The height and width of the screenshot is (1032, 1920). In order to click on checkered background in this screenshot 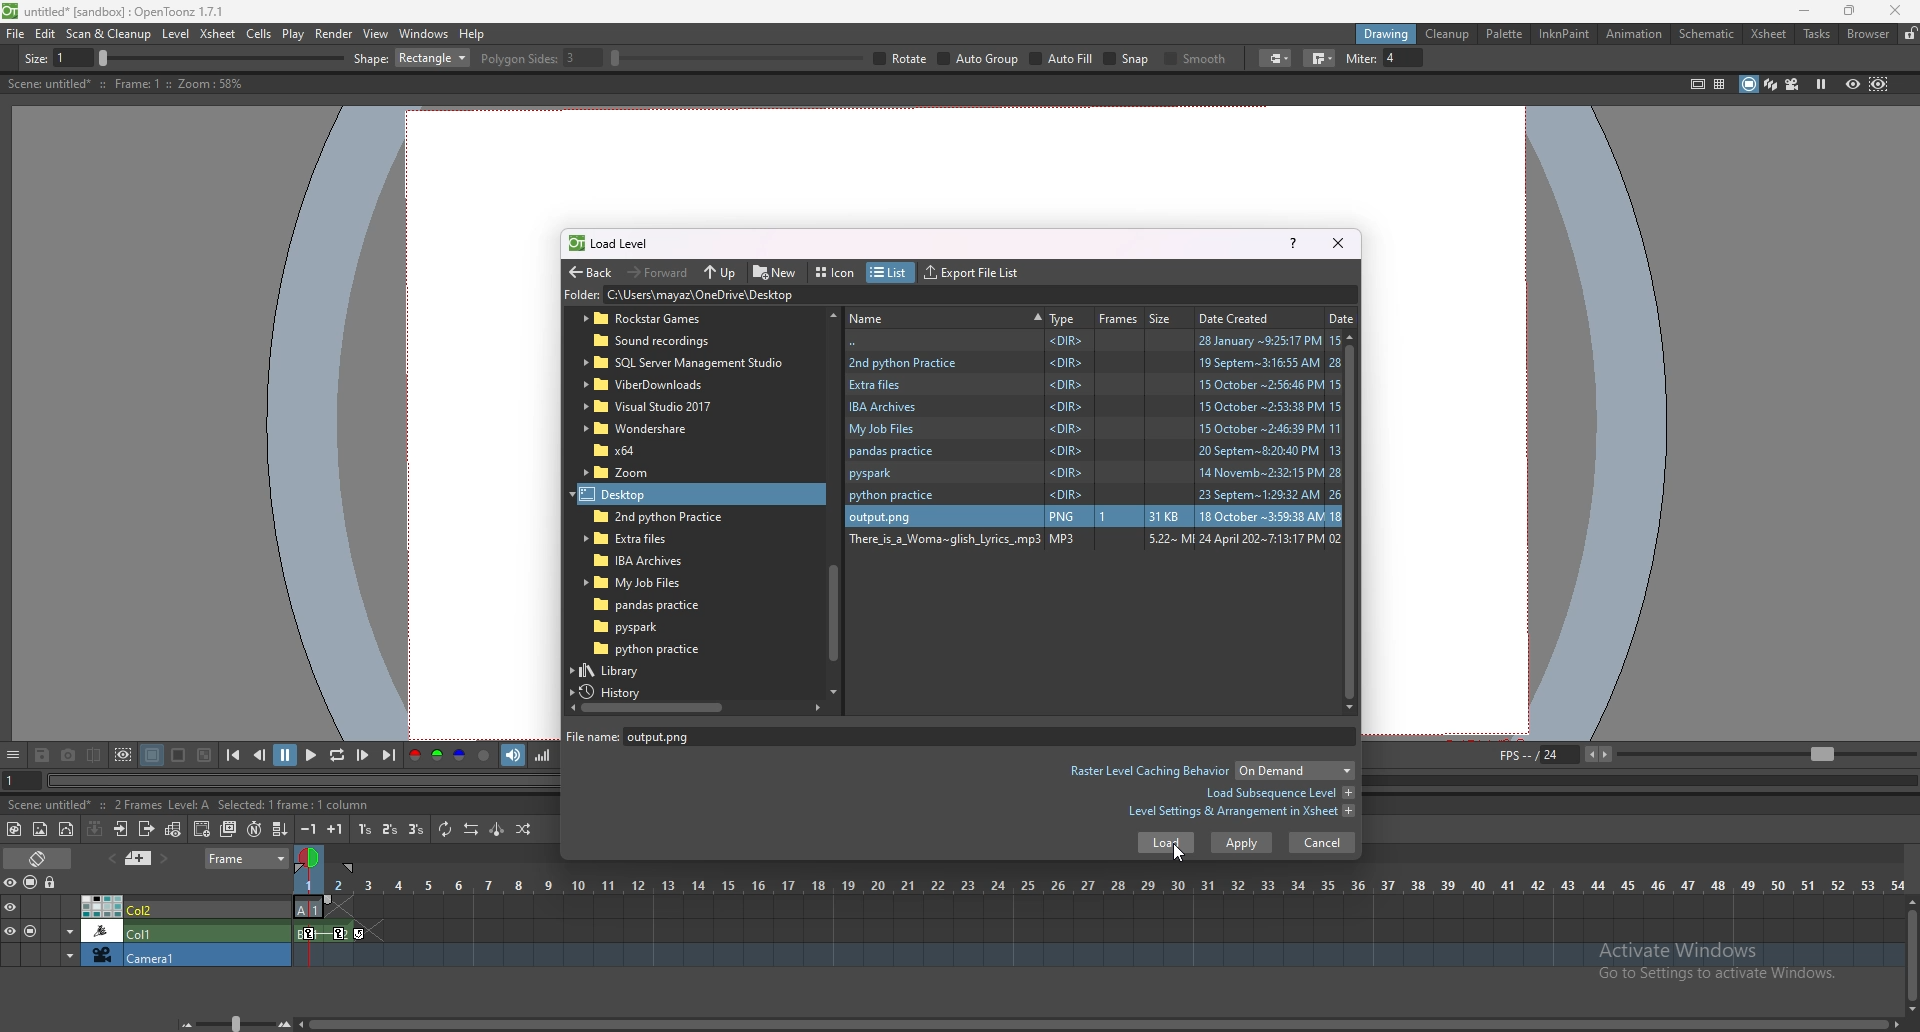, I will do `click(203, 756)`.